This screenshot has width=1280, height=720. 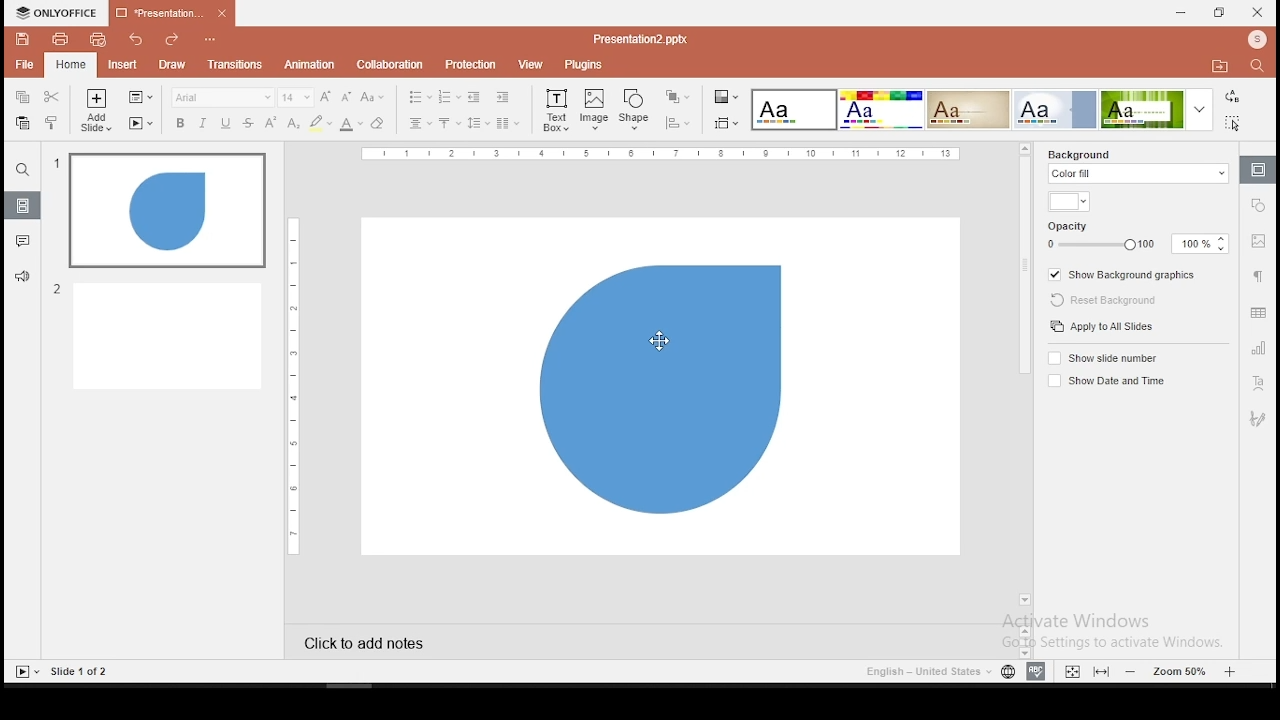 What do you see at coordinates (346, 98) in the screenshot?
I see `decrease font size` at bounding box center [346, 98].